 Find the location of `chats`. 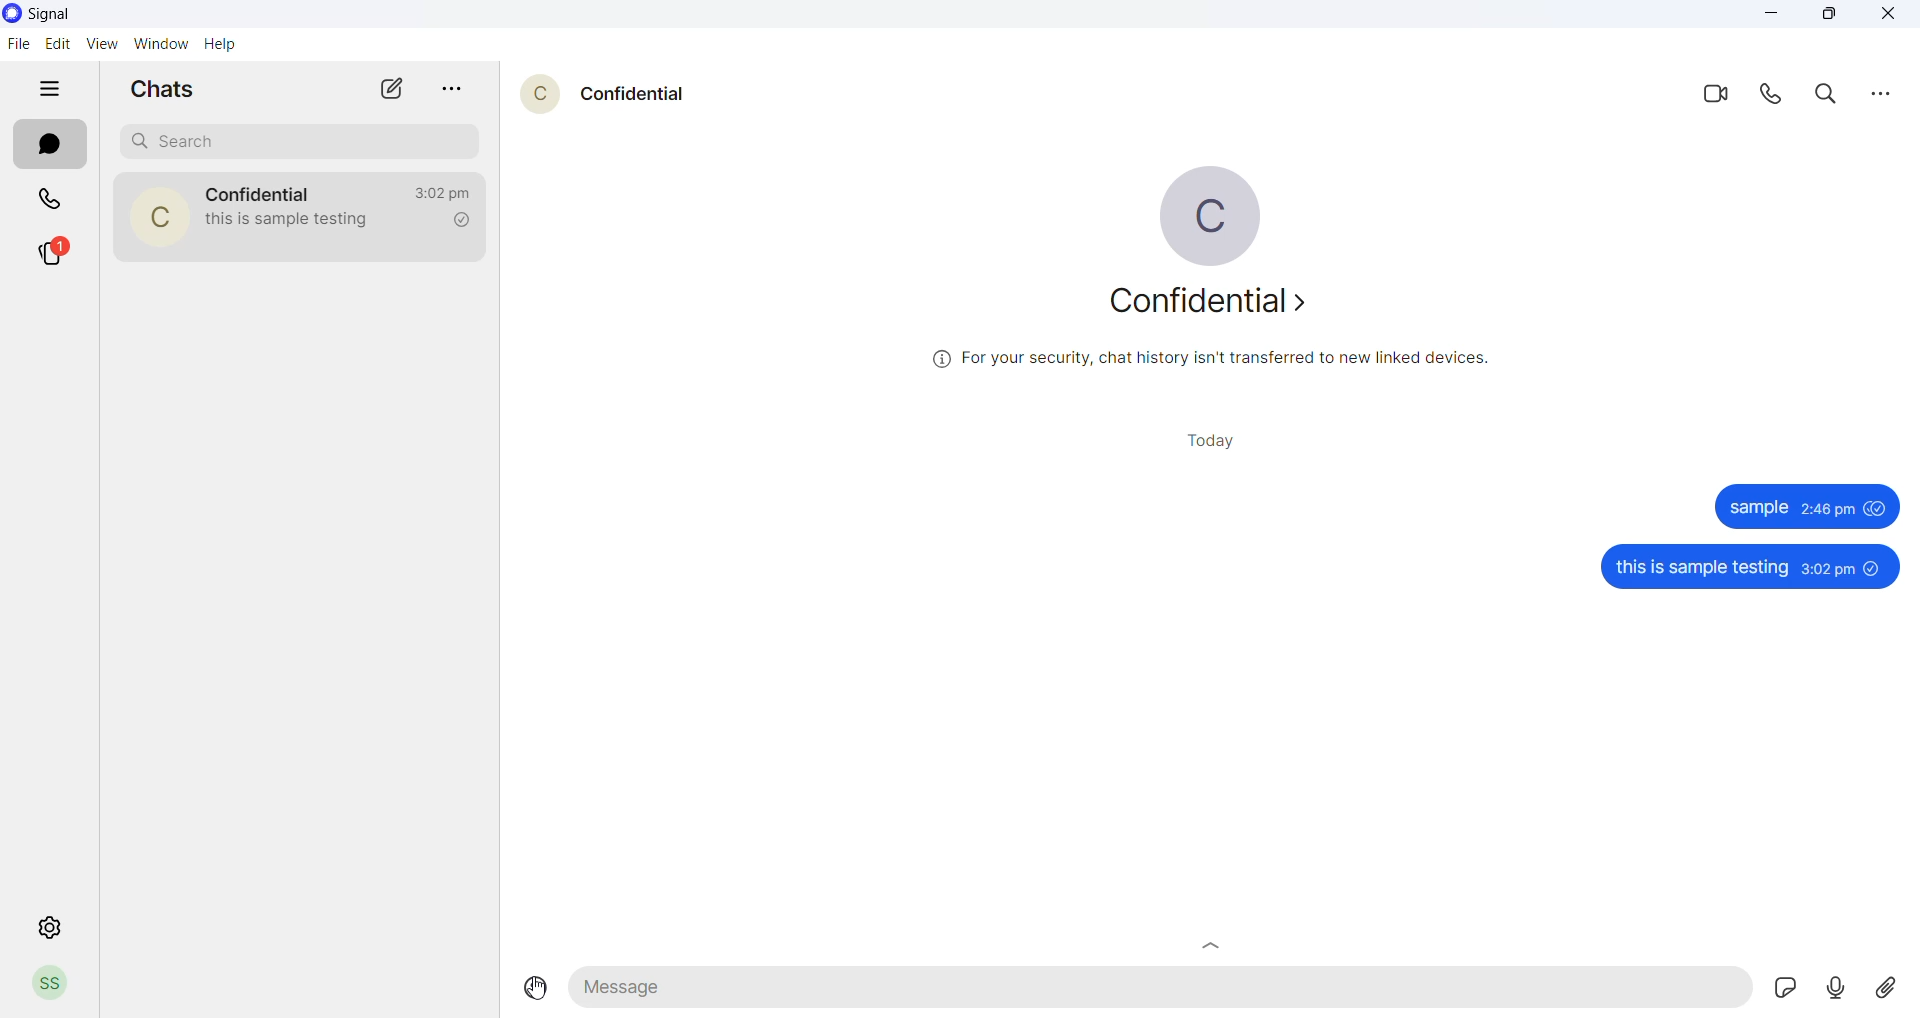

chats is located at coordinates (49, 145).